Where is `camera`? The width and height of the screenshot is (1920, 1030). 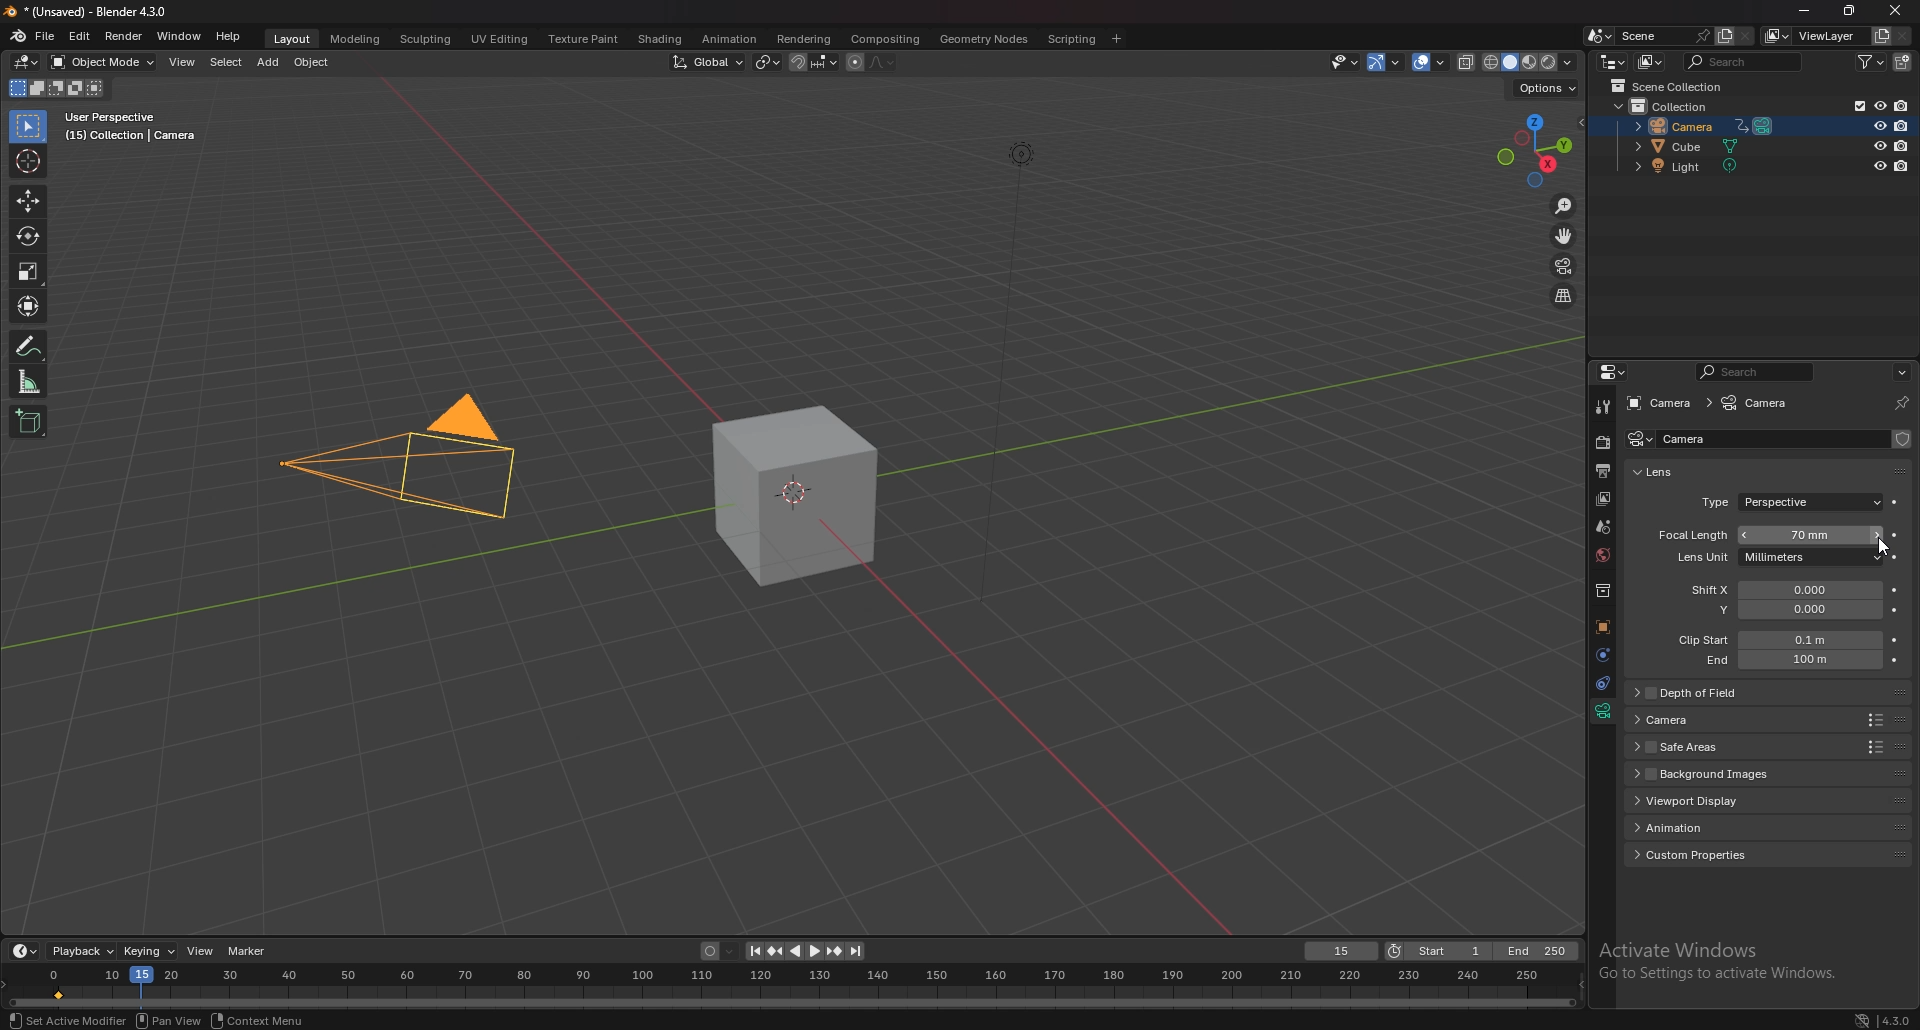 camera is located at coordinates (1715, 719).